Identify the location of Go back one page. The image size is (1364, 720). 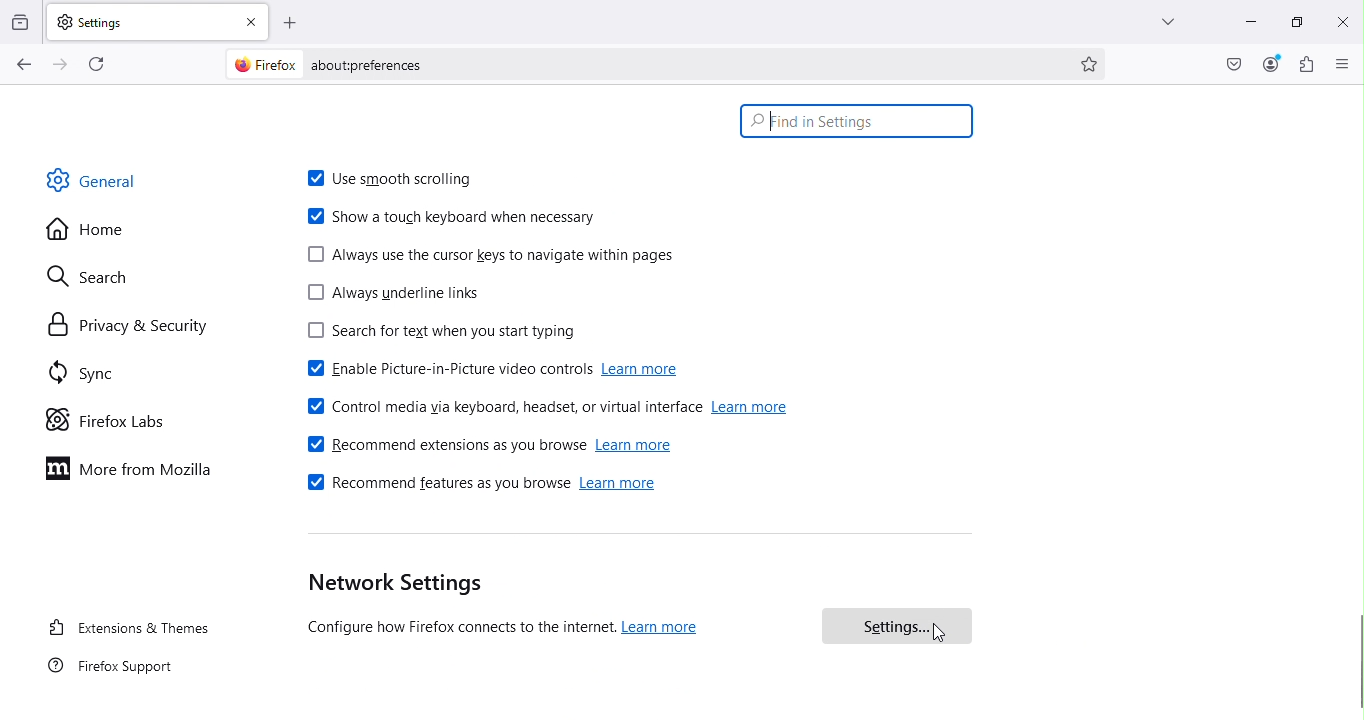
(22, 65).